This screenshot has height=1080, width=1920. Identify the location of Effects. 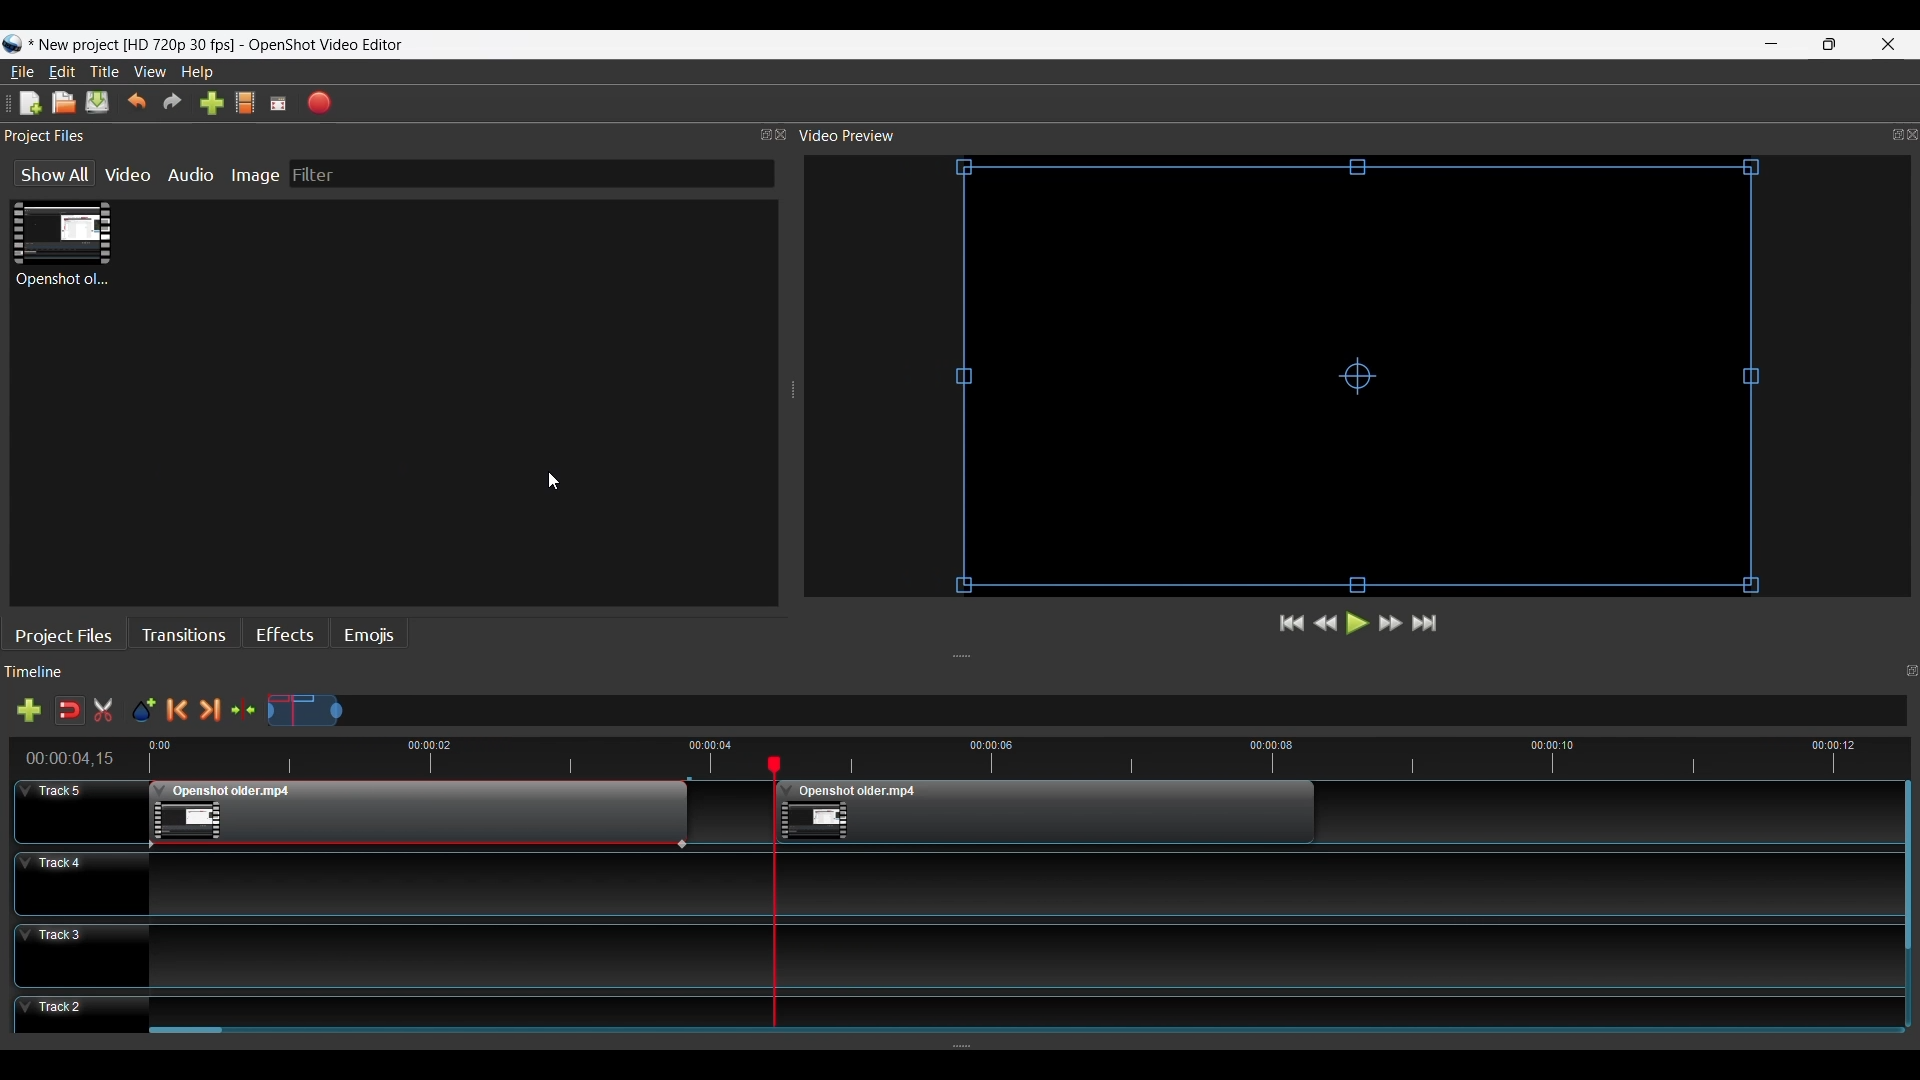
(285, 637).